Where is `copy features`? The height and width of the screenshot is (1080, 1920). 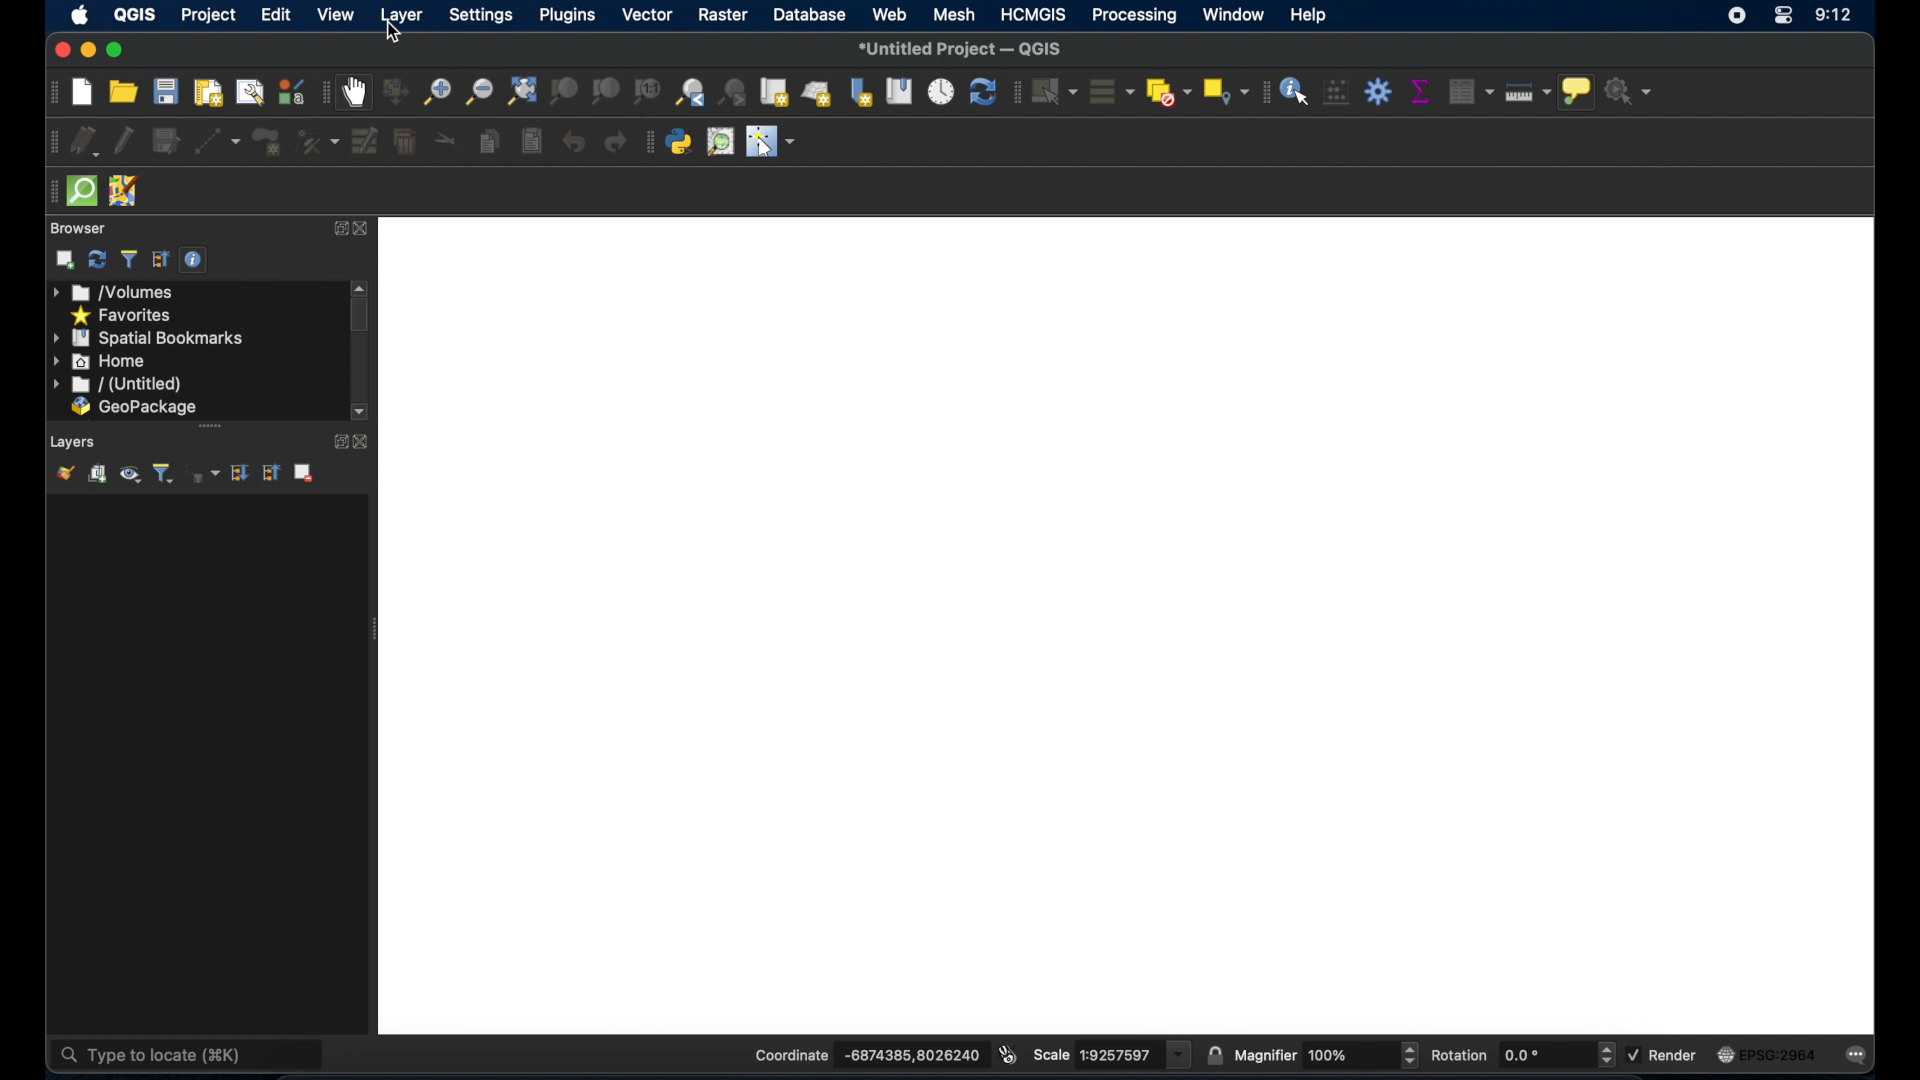
copy features is located at coordinates (490, 142).